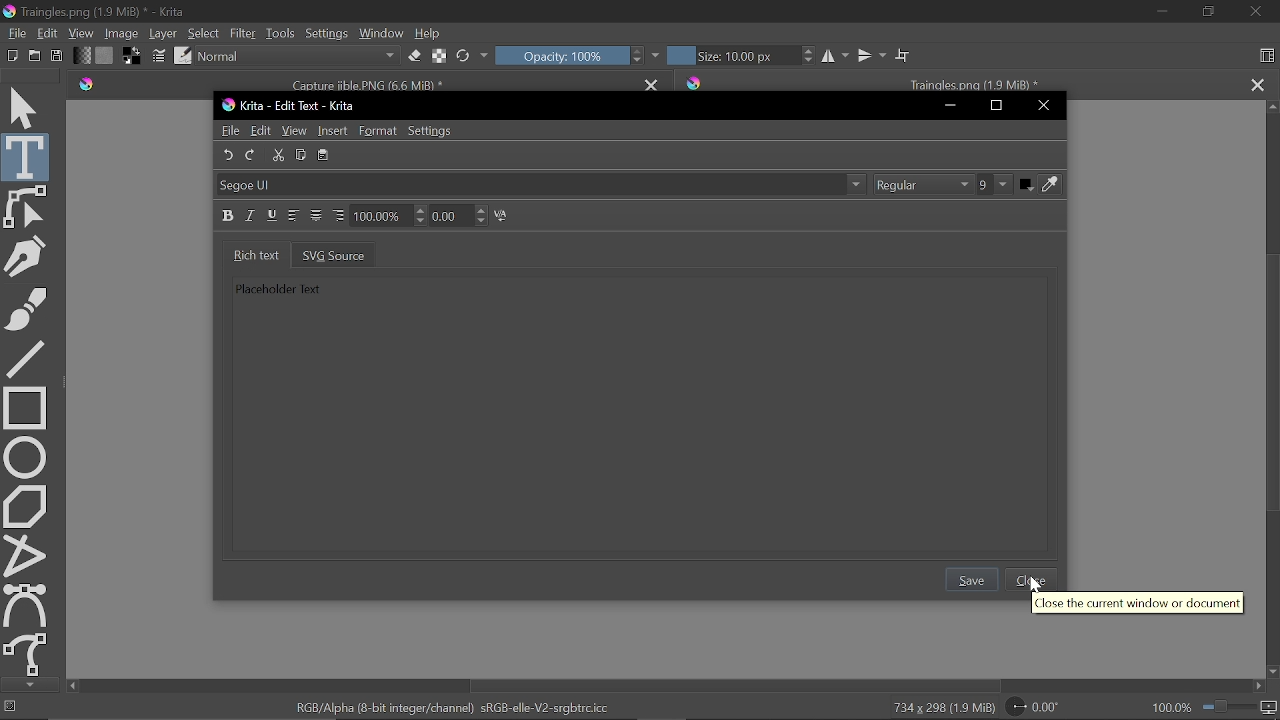 The width and height of the screenshot is (1280, 720). Describe the element at coordinates (834, 56) in the screenshot. I see `Horizontal mirror tool` at that location.